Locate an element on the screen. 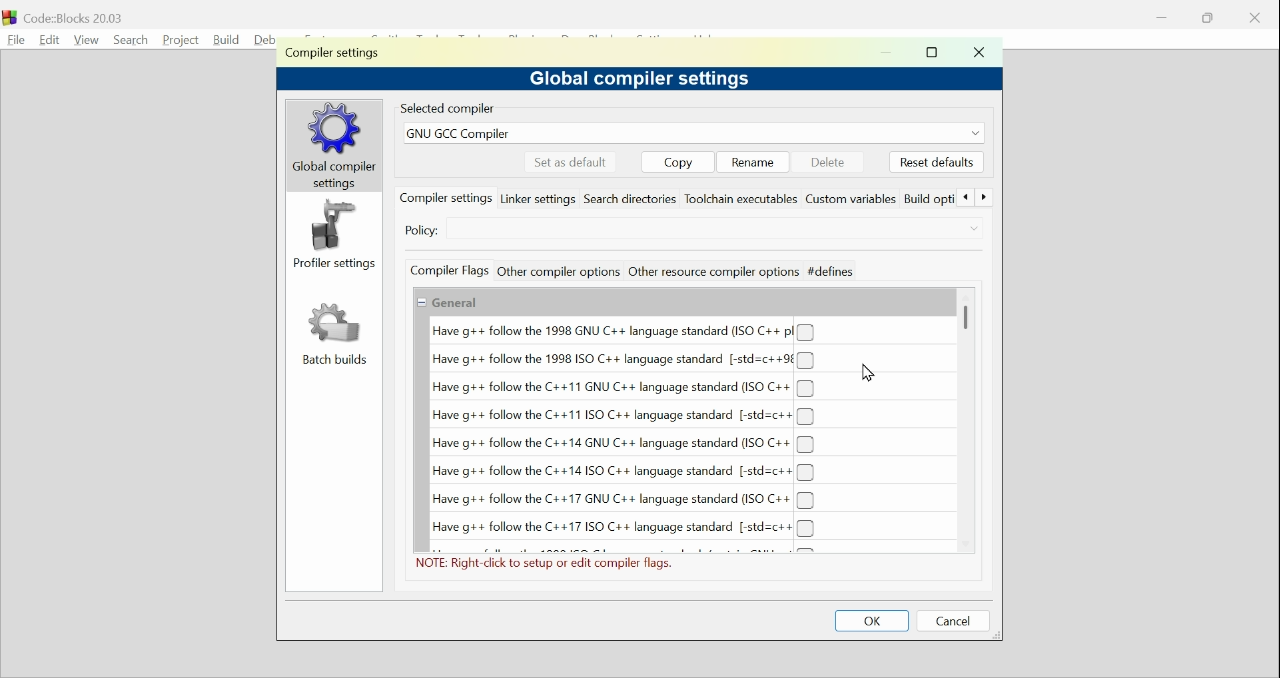 The width and height of the screenshot is (1280, 678). defines is located at coordinates (830, 271).